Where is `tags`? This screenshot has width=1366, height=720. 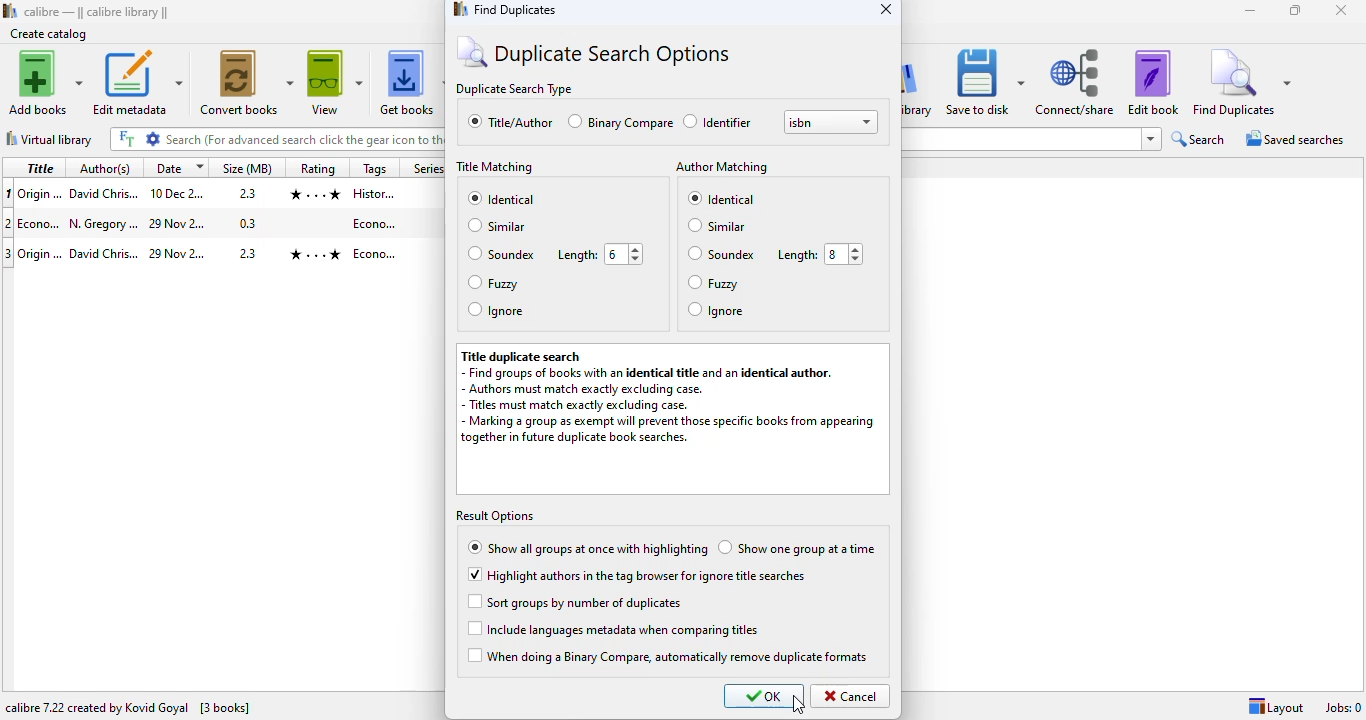
tags is located at coordinates (374, 168).